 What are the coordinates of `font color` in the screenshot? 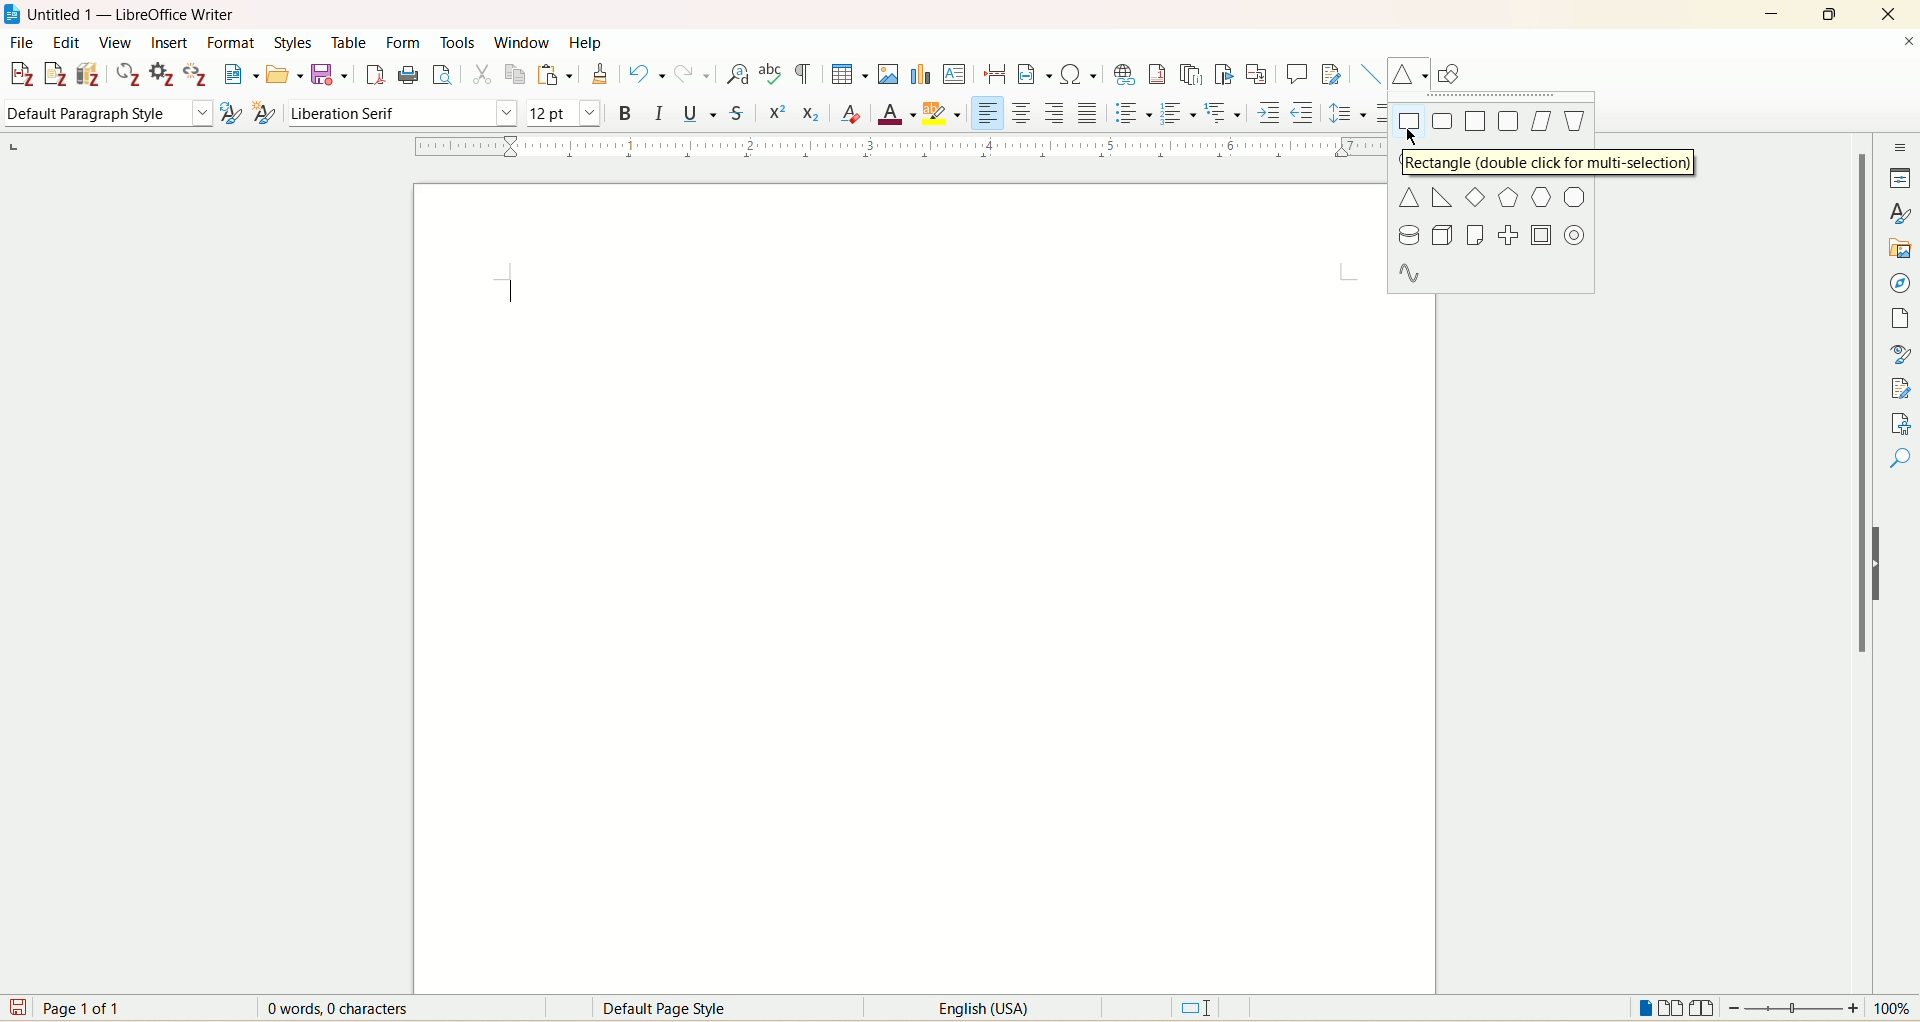 It's located at (898, 113).